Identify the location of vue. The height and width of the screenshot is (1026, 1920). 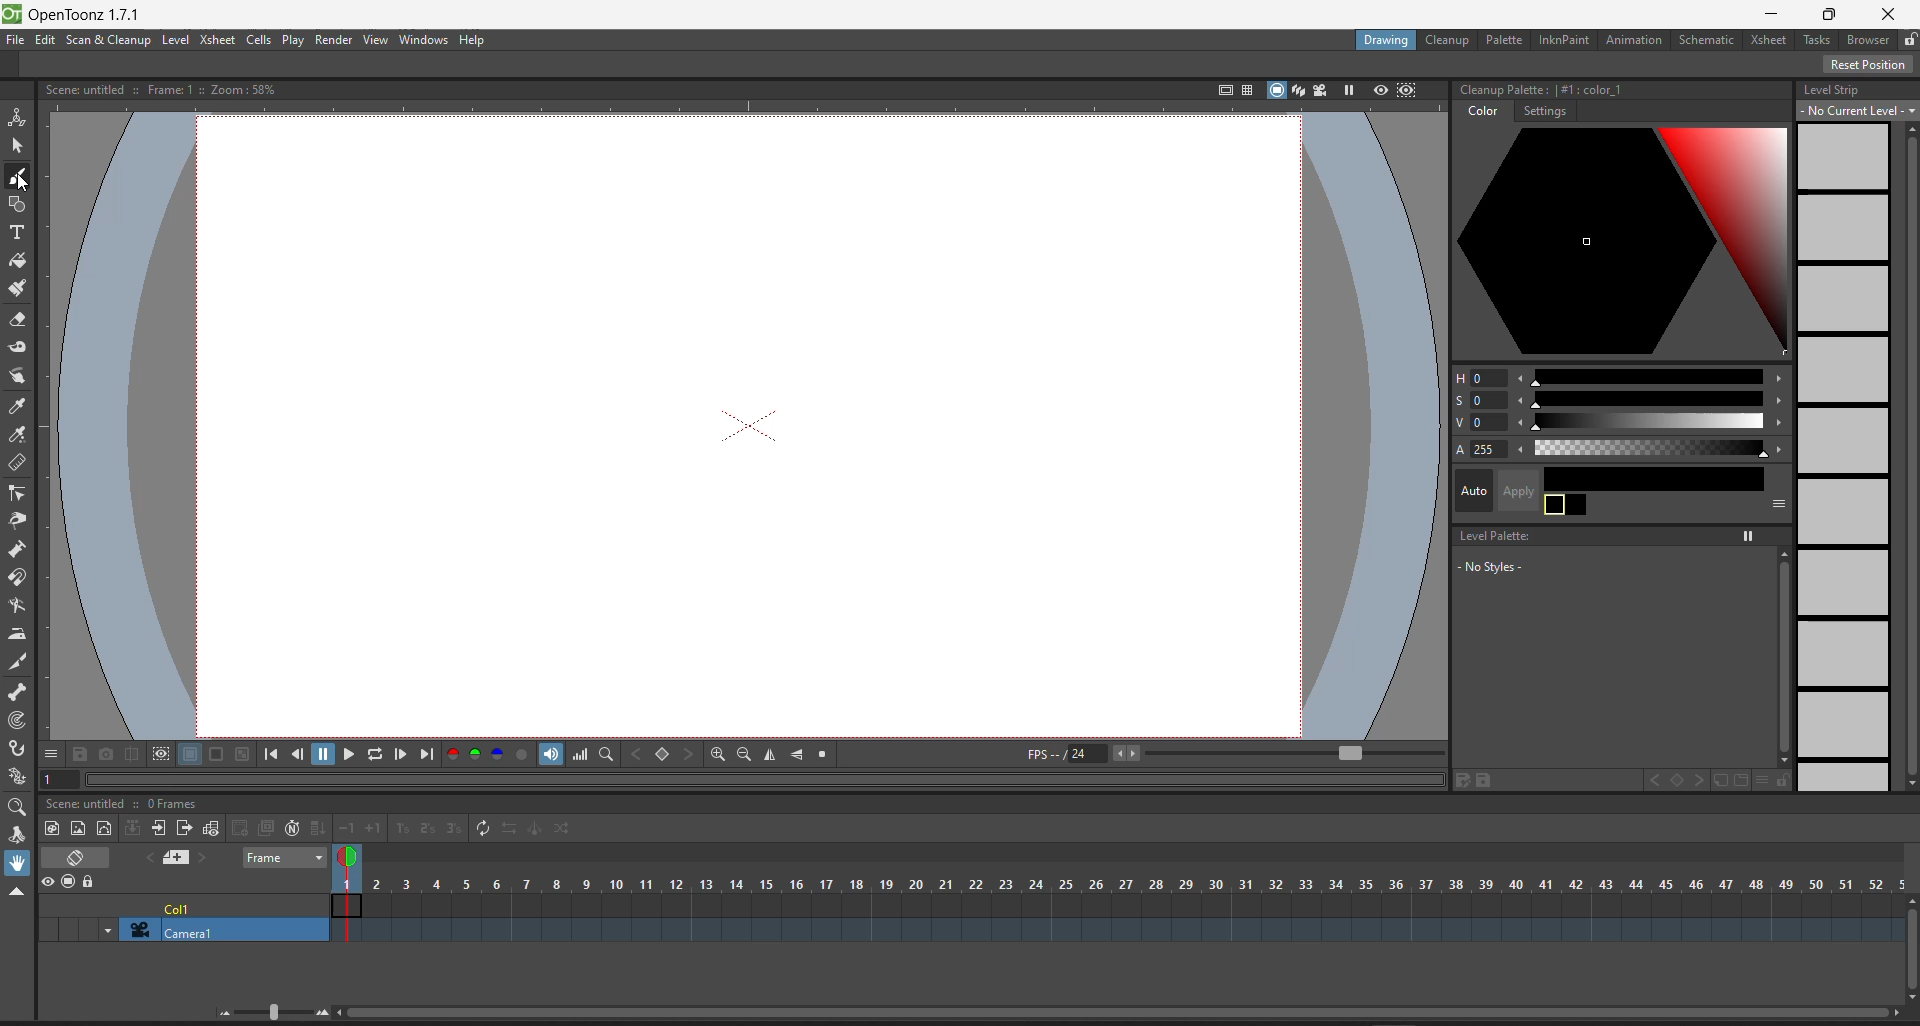
(1473, 424).